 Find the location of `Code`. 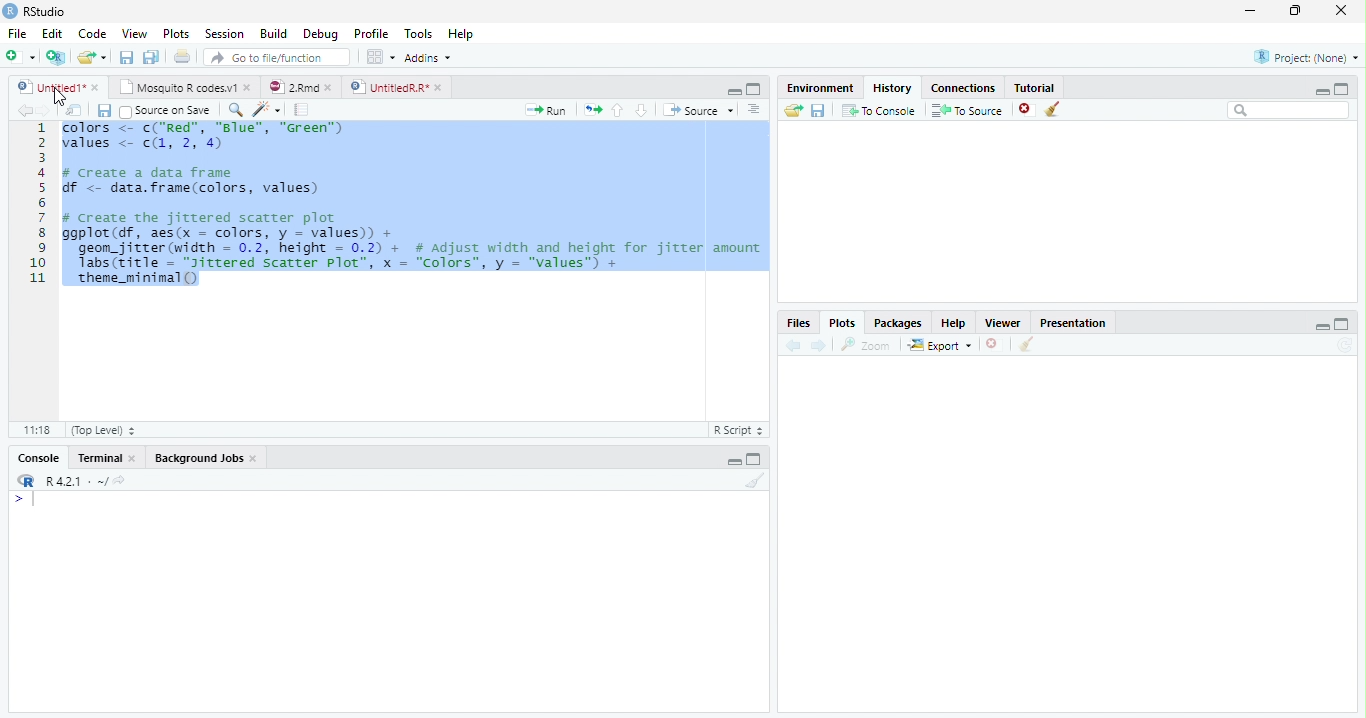

Code is located at coordinates (92, 33).